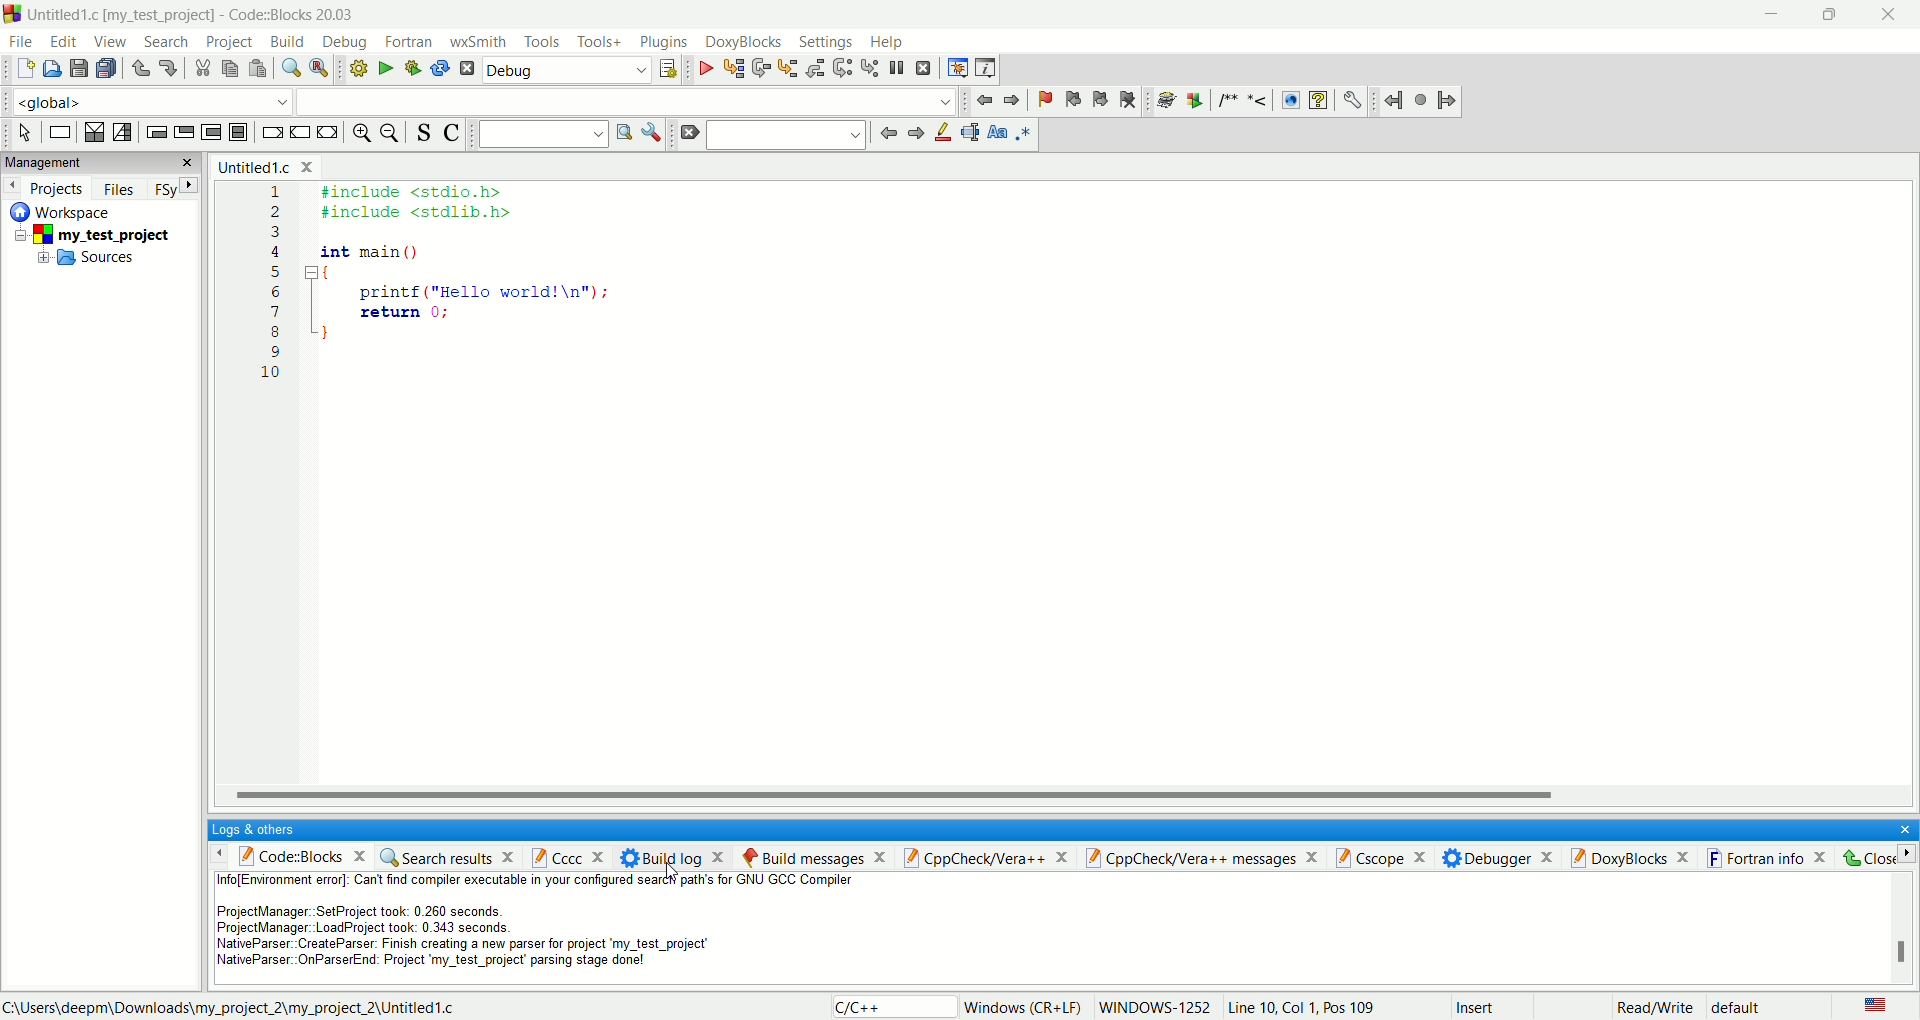 This screenshot has width=1920, height=1020. I want to click on doxyblocks, so click(744, 42).